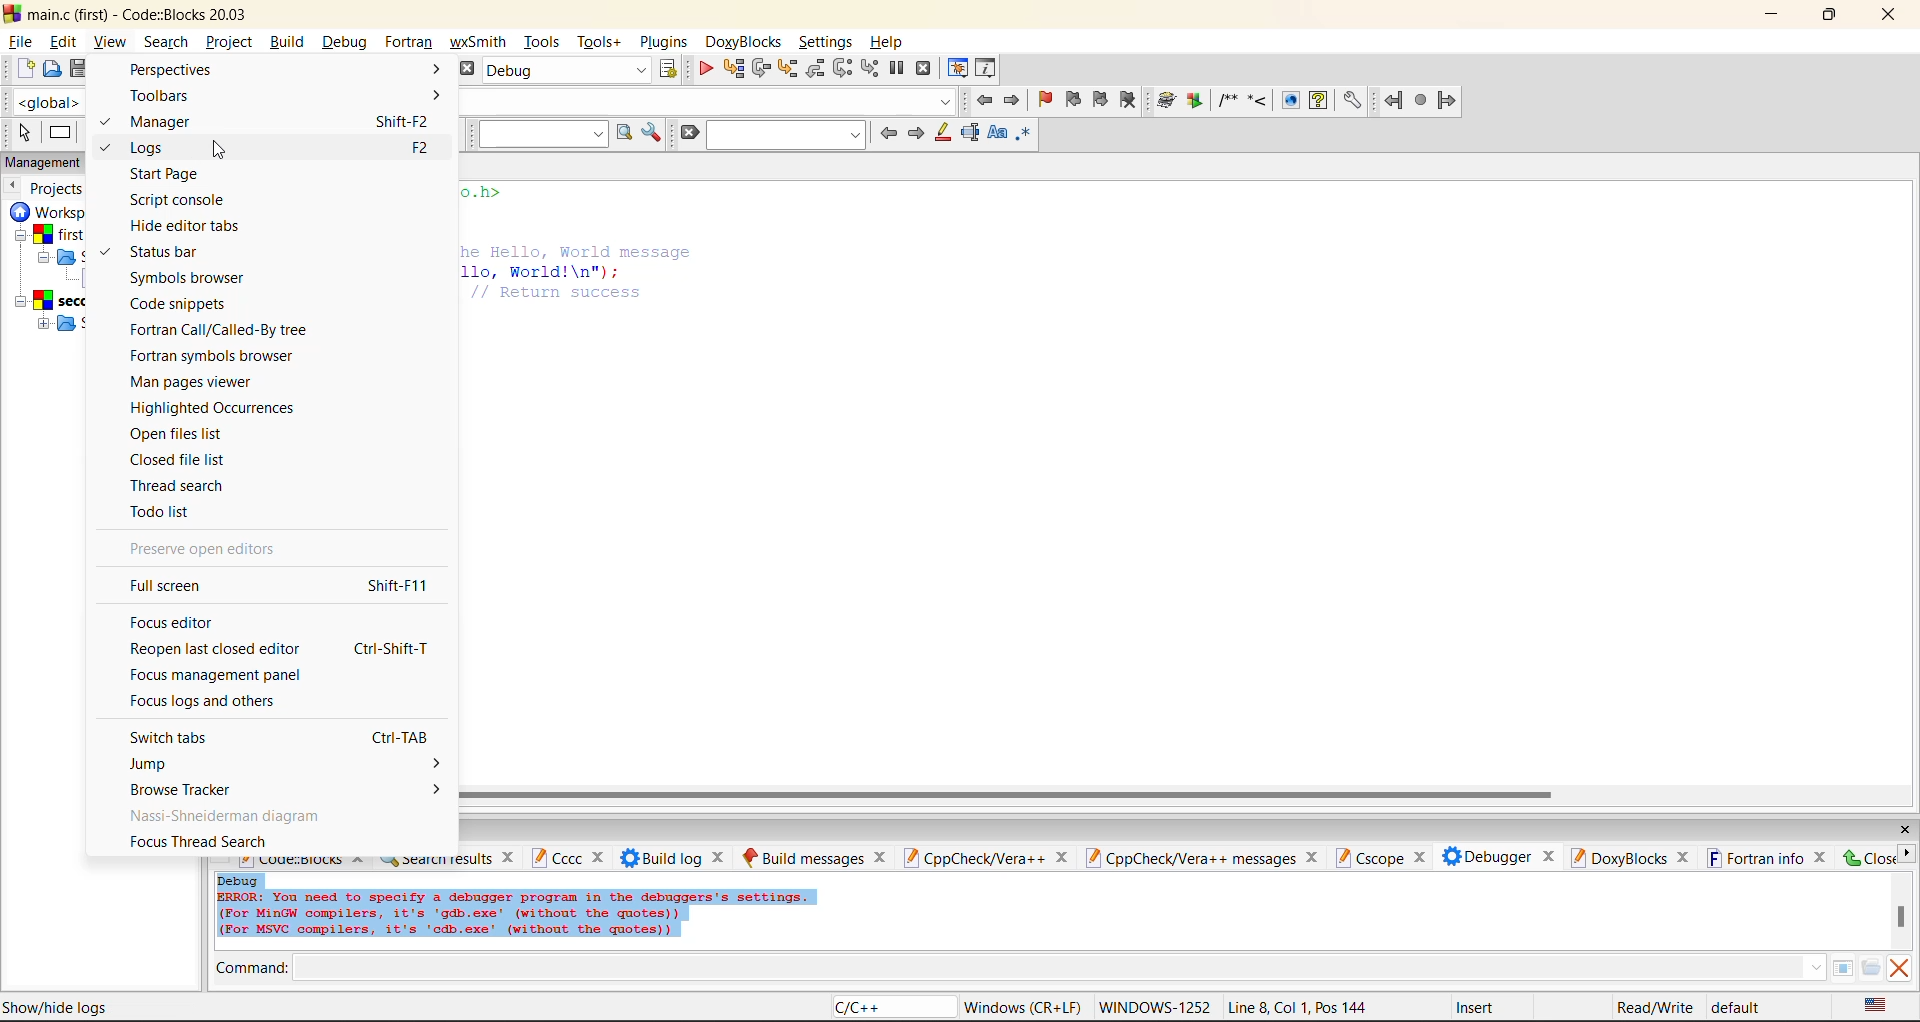 This screenshot has height=1022, width=1920. What do you see at coordinates (207, 552) in the screenshot?
I see `preserve open editors` at bounding box center [207, 552].